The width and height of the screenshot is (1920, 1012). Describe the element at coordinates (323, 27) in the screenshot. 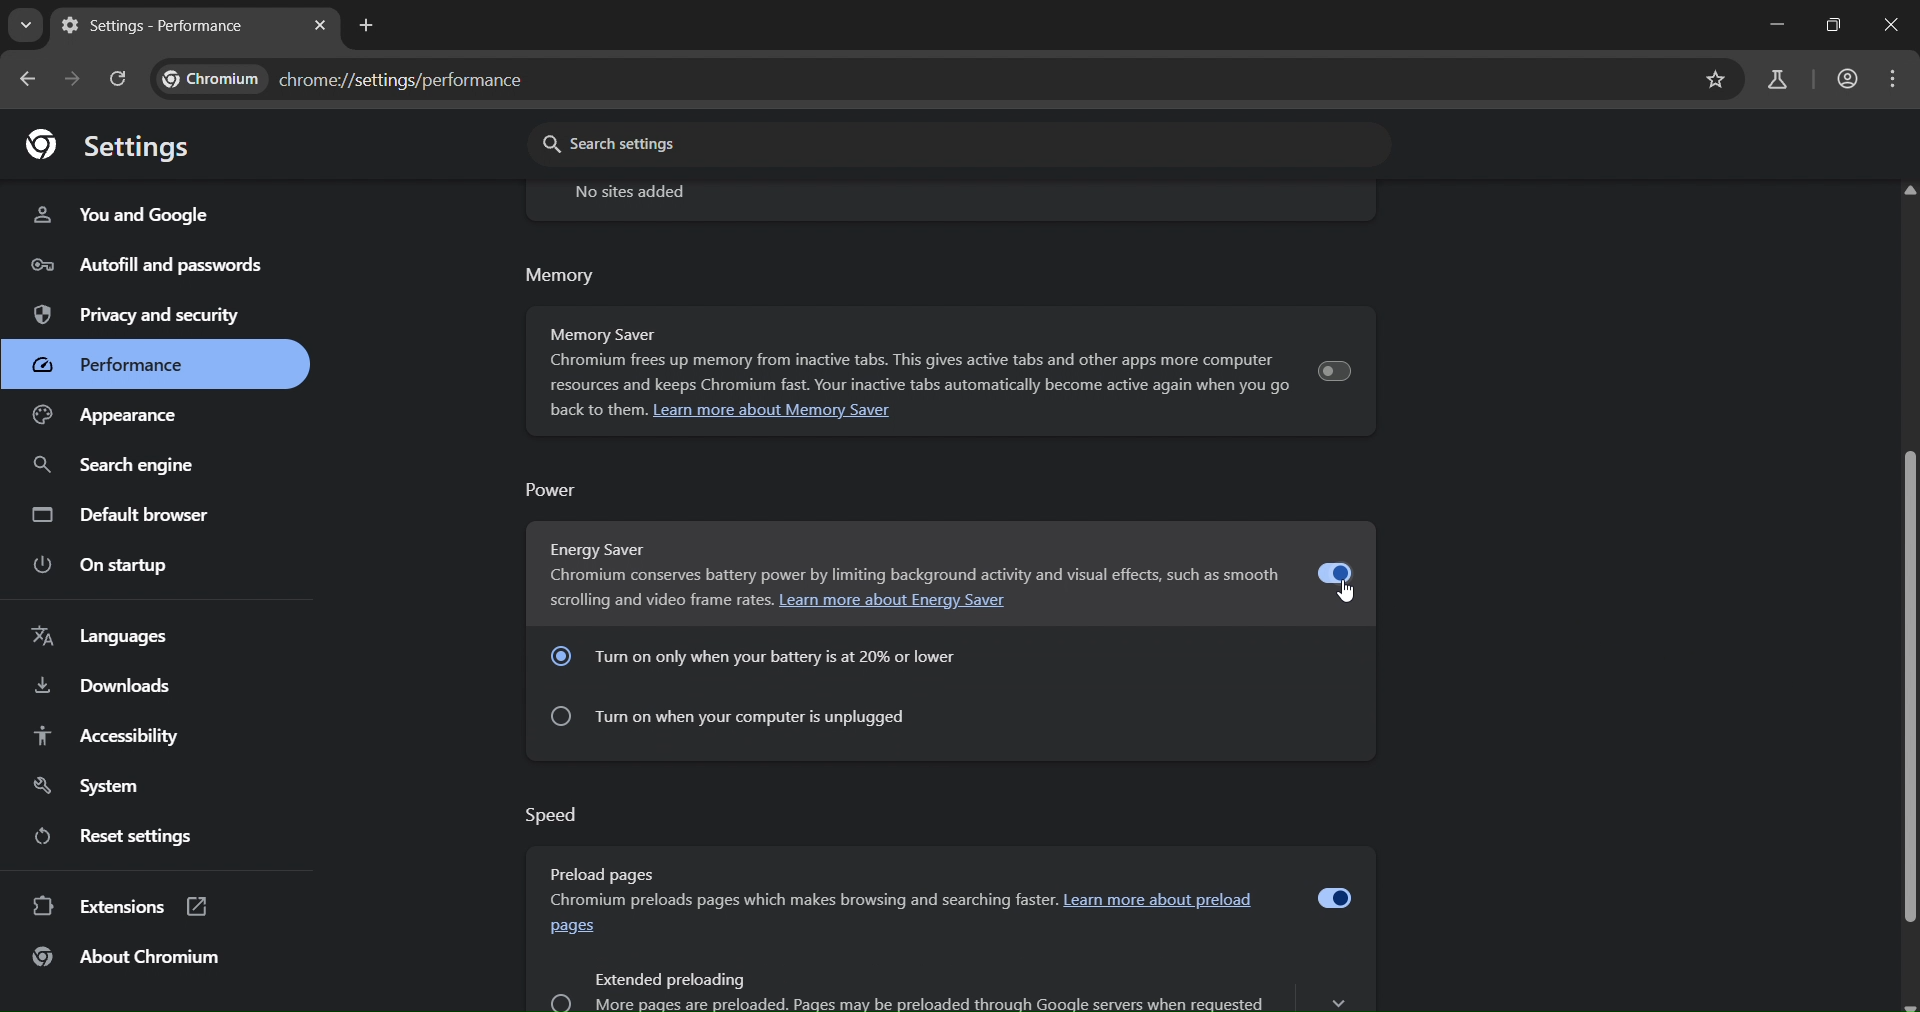

I see `close tab` at that location.